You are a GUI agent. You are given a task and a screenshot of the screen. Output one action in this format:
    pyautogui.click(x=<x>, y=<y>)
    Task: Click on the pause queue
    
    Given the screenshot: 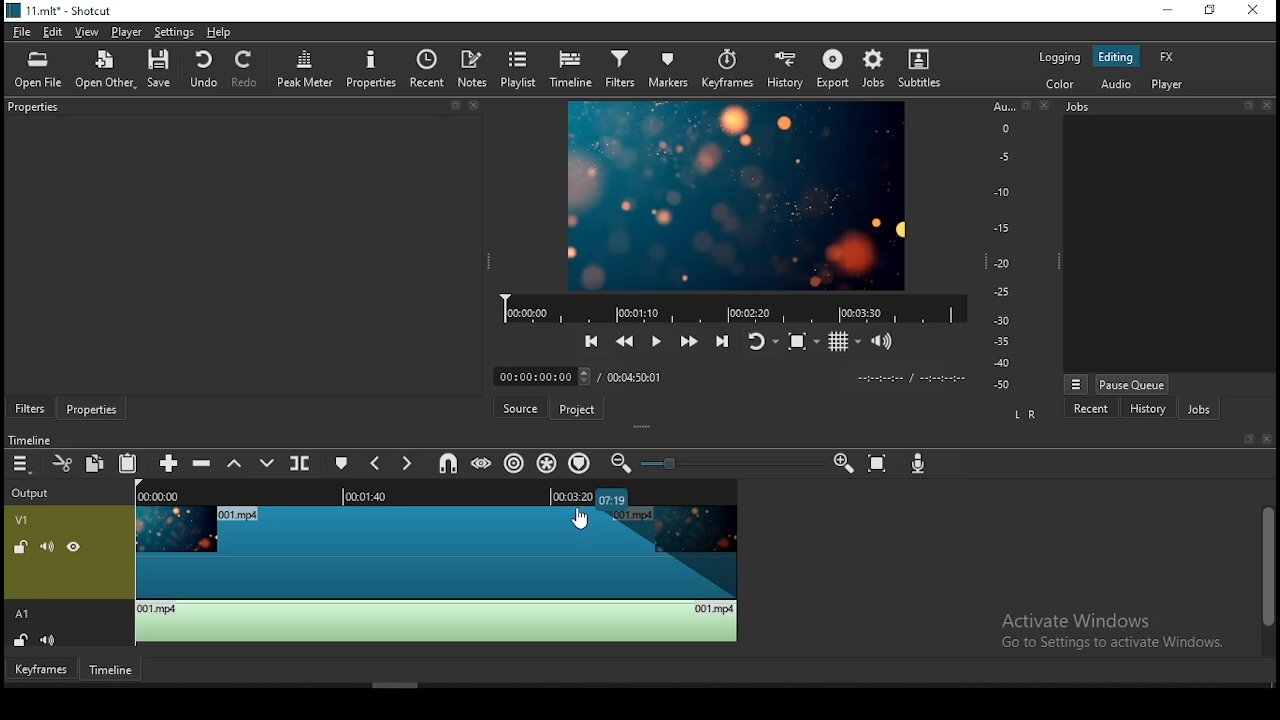 What is the action you would take?
    pyautogui.click(x=1133, y=381)
    